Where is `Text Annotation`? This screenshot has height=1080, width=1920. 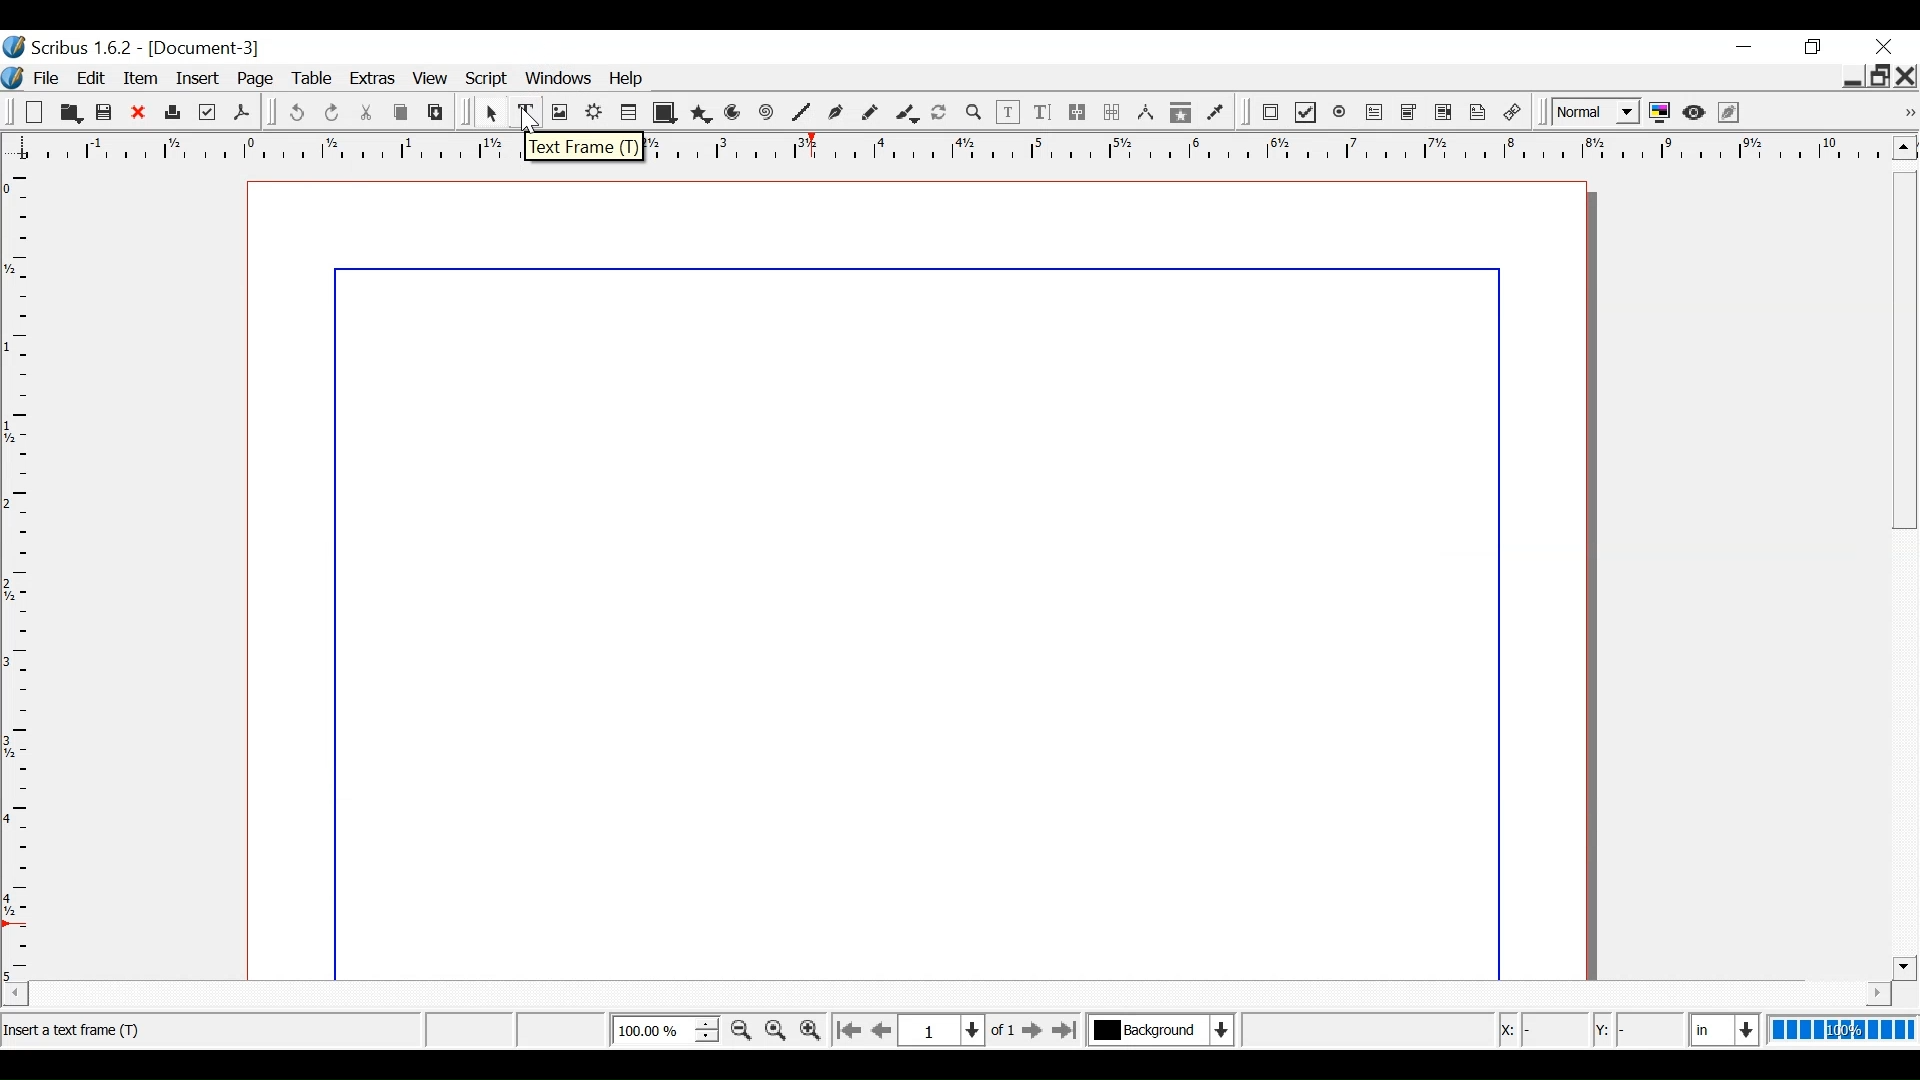
Text Annotation is located at coordinates (1479, 113).